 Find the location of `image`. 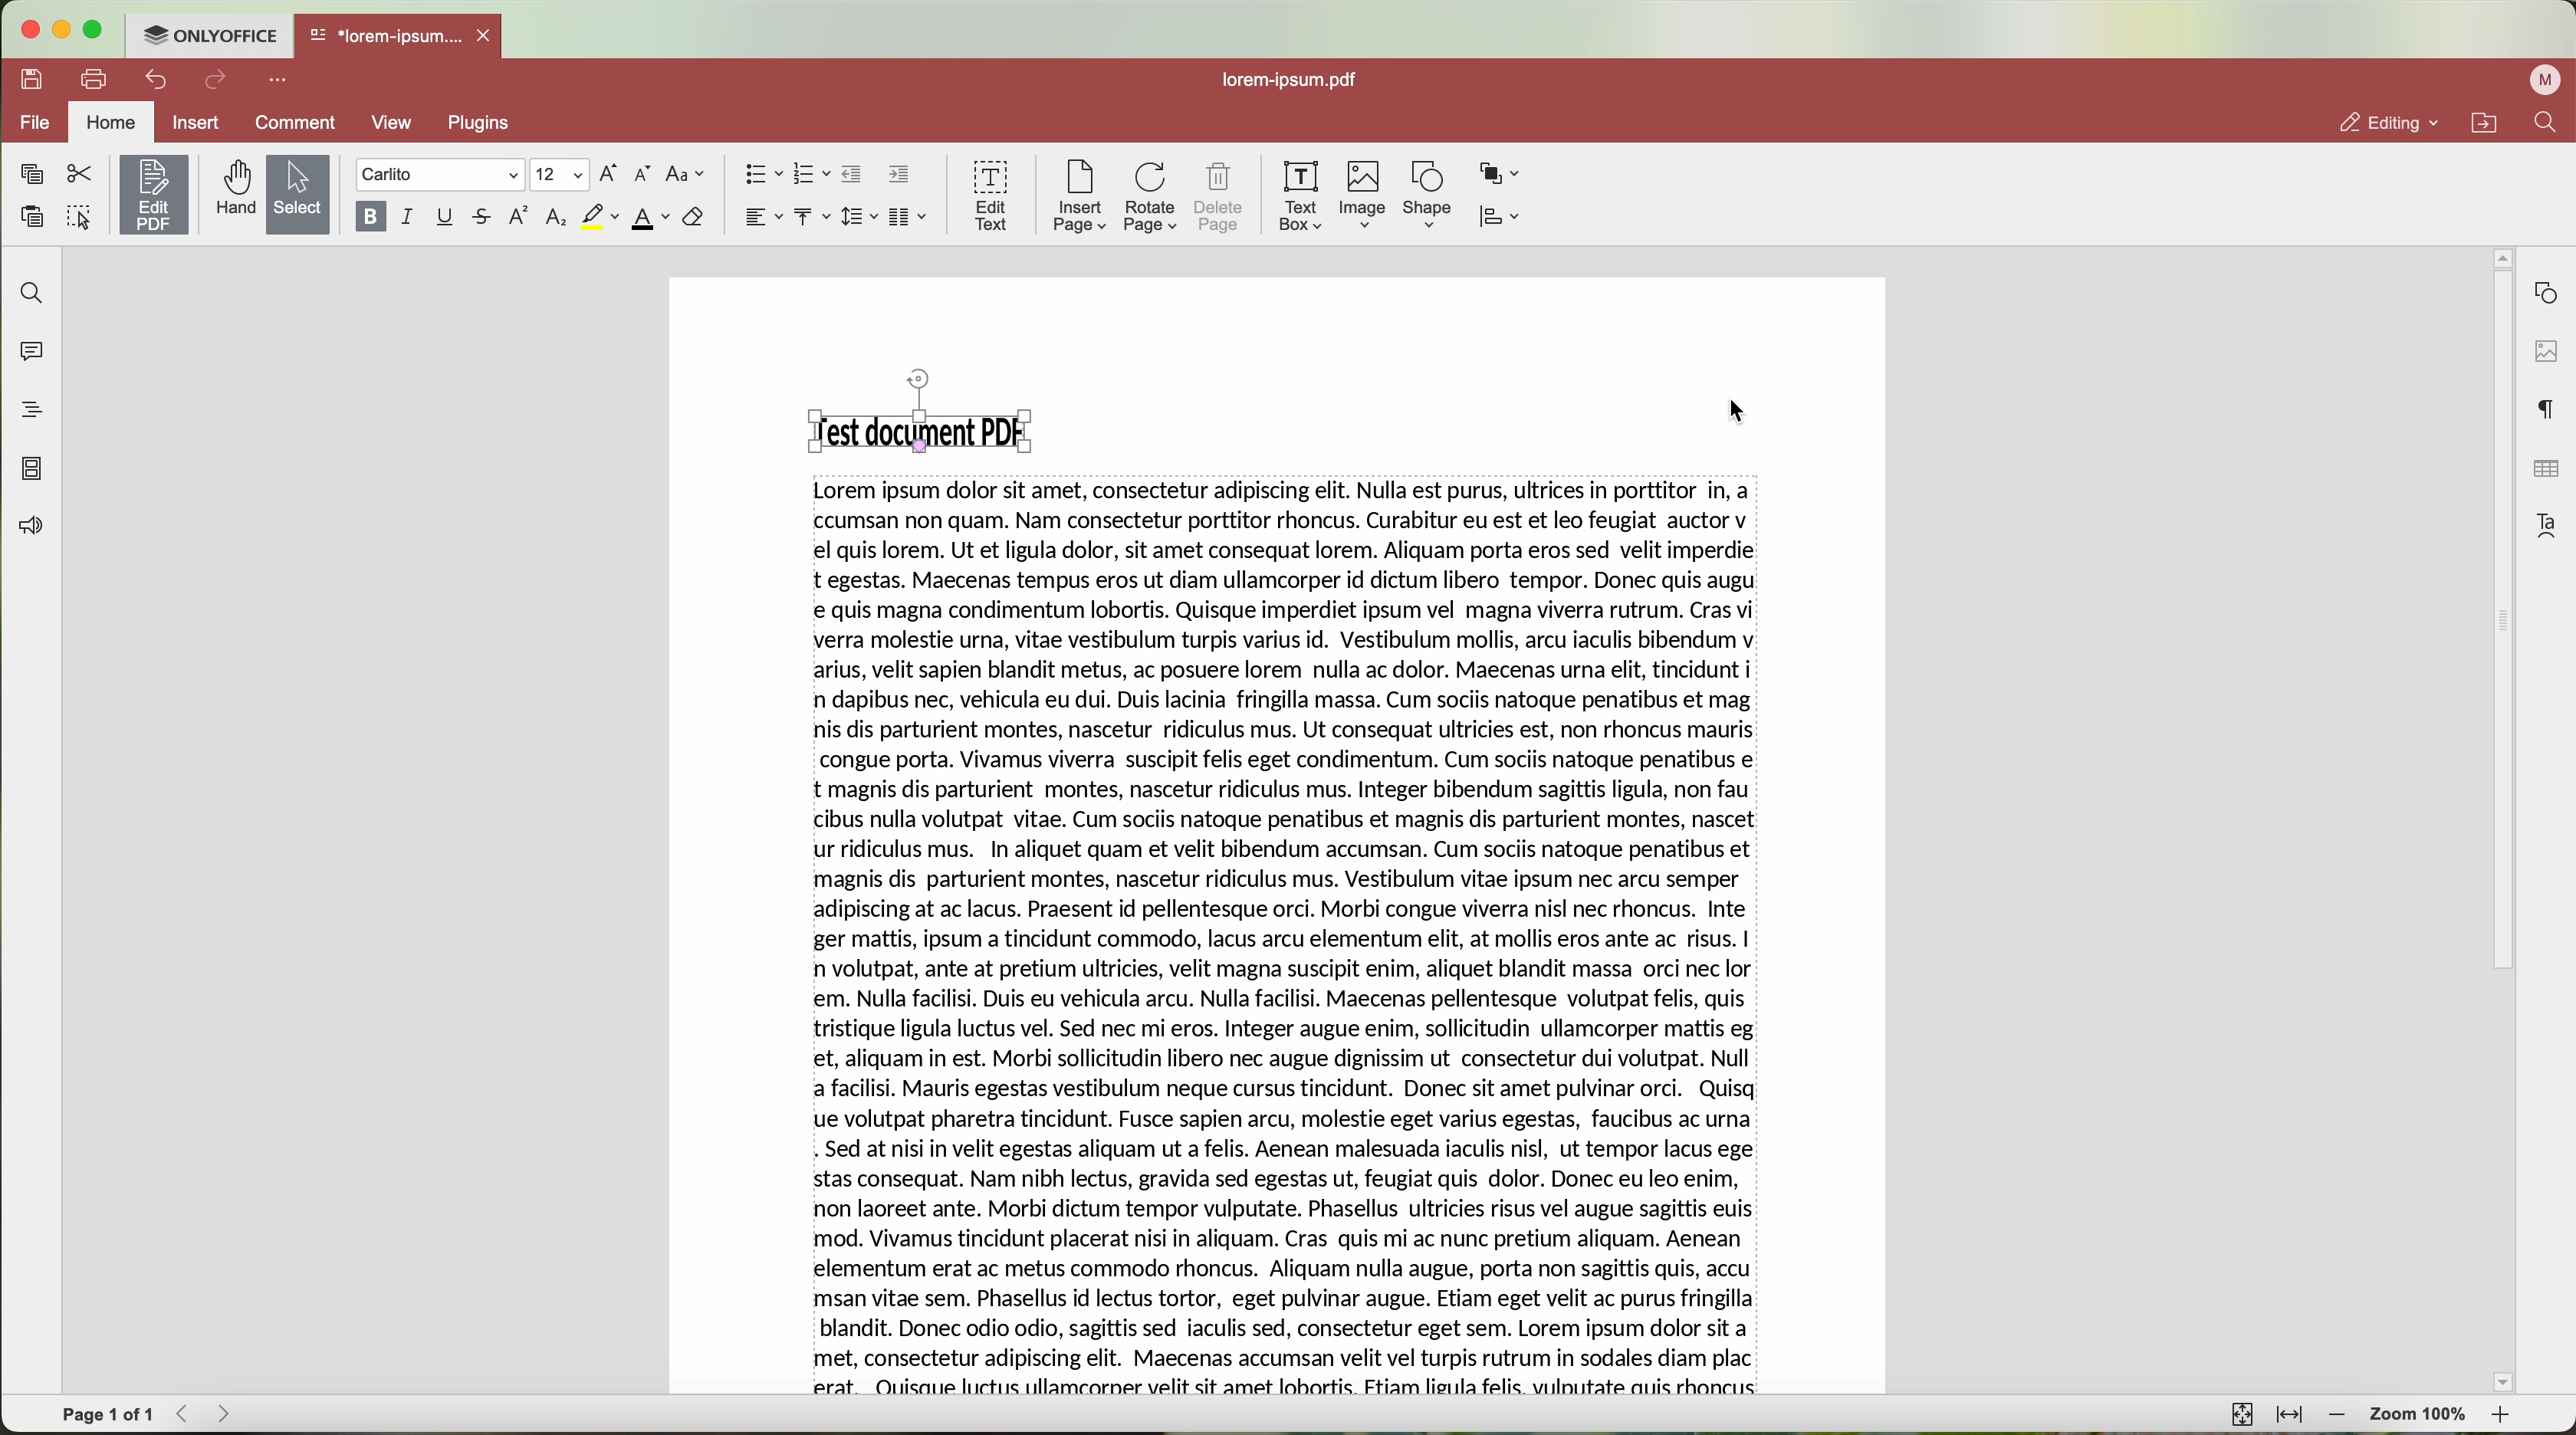

image is located at coordinates (1365, 196).